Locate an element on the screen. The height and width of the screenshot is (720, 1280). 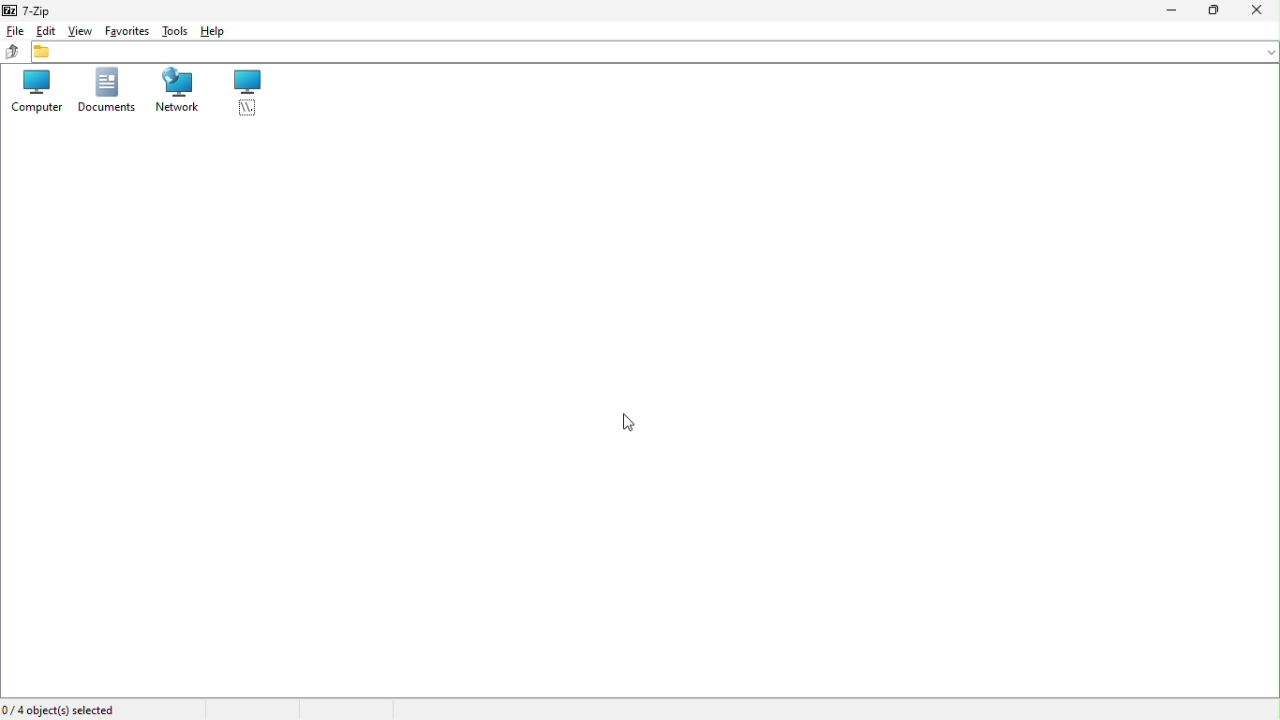
Minimize is located at coordinates (1168, 11).